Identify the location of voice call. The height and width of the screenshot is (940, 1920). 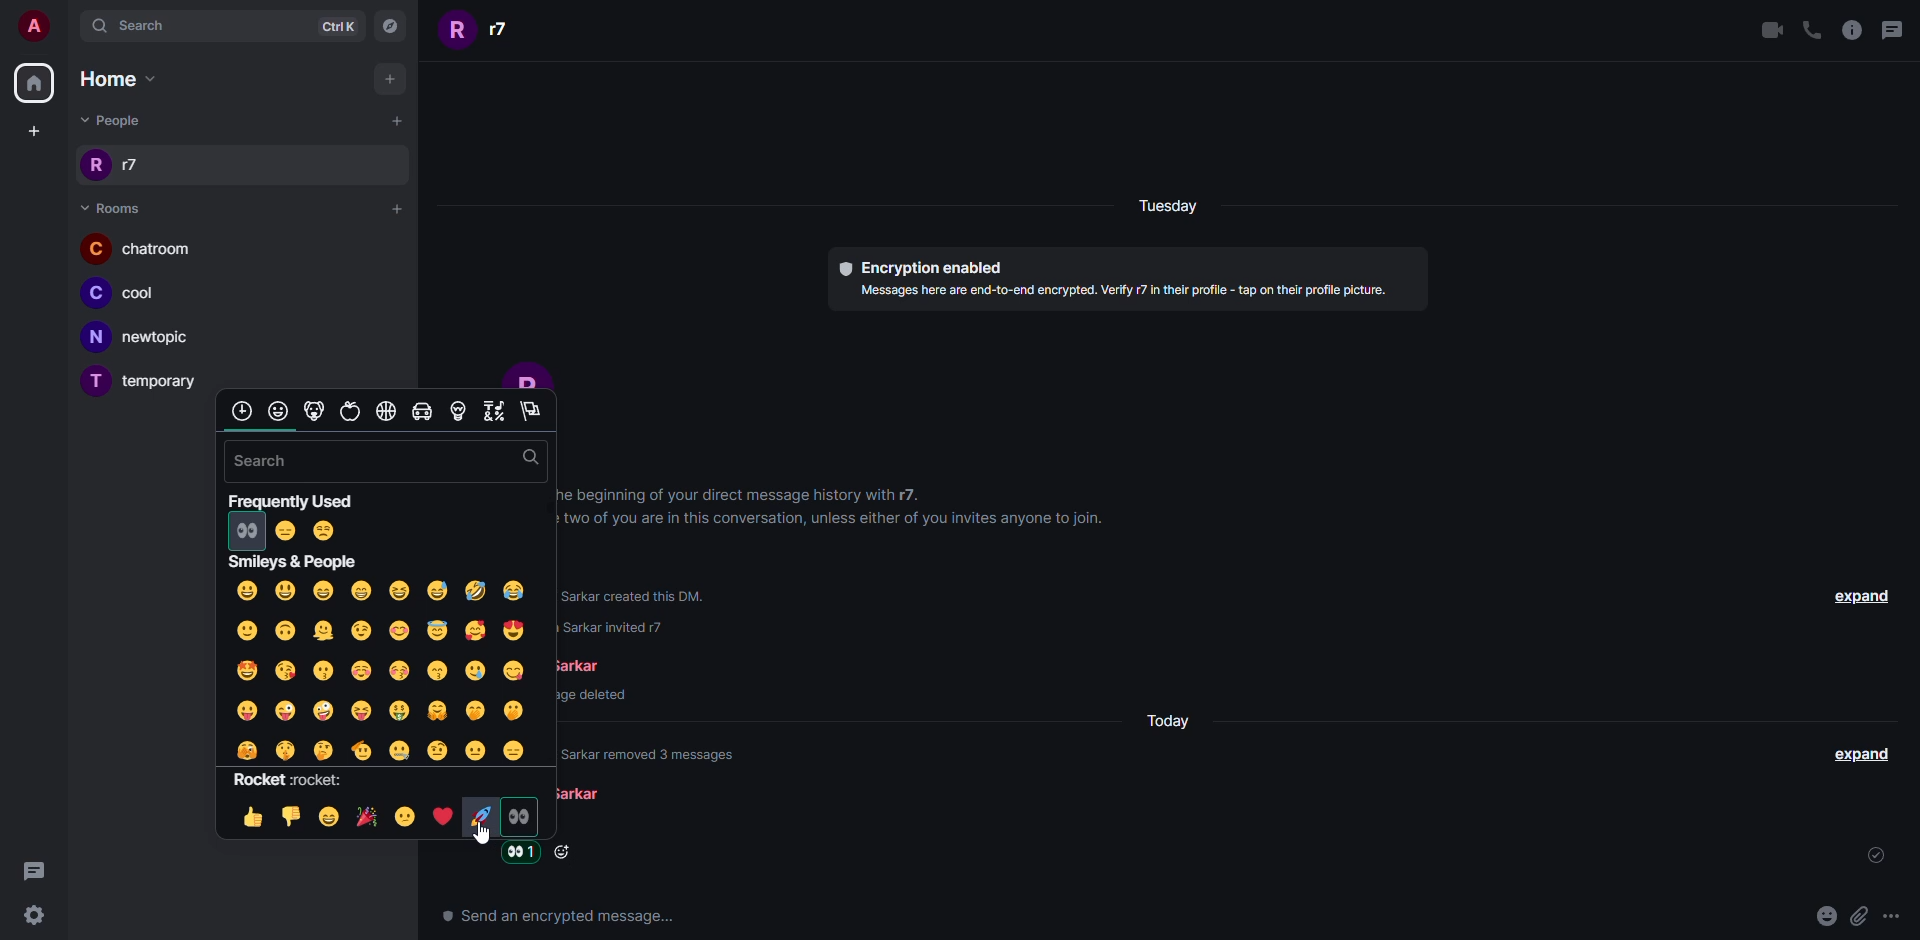
(1811, 29).